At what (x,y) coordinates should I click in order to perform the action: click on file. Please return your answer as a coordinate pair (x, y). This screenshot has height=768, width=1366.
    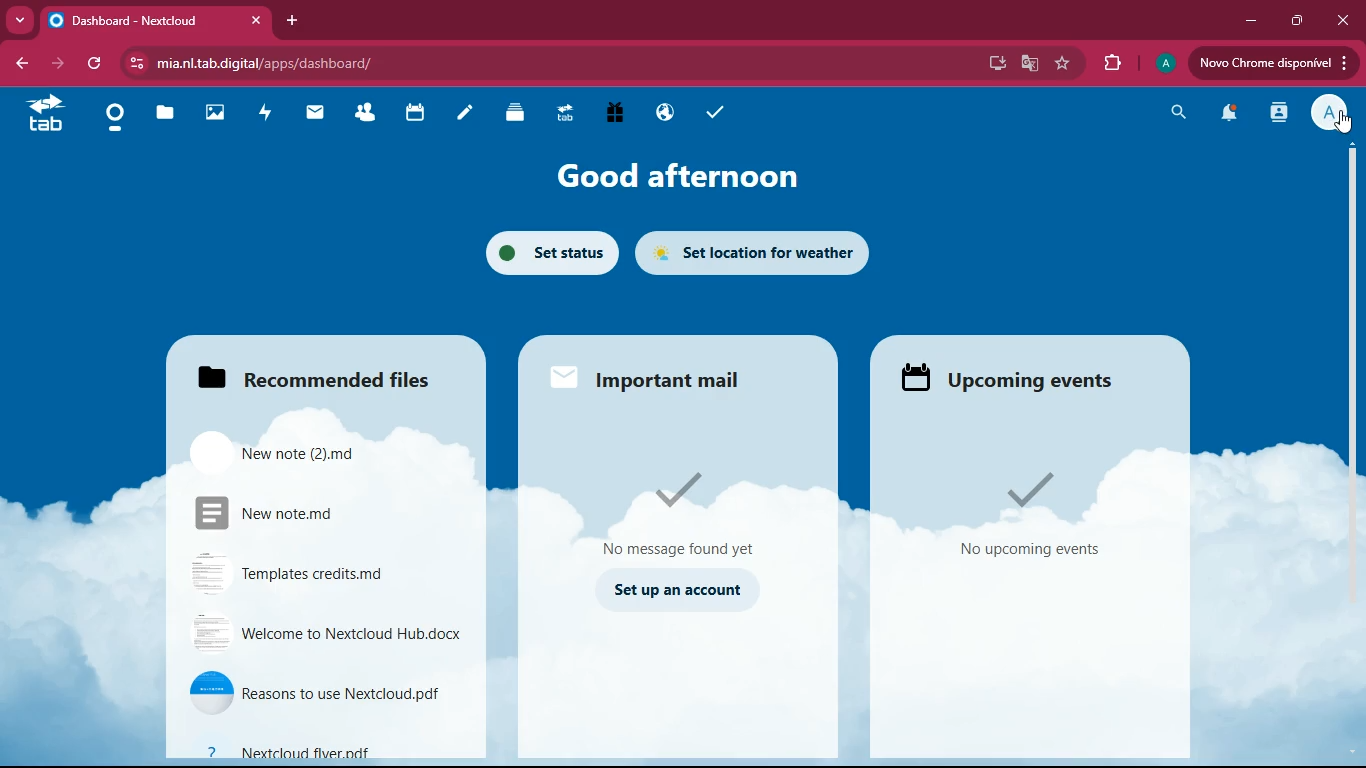
    Looking at the image, I should click on (318, 751).